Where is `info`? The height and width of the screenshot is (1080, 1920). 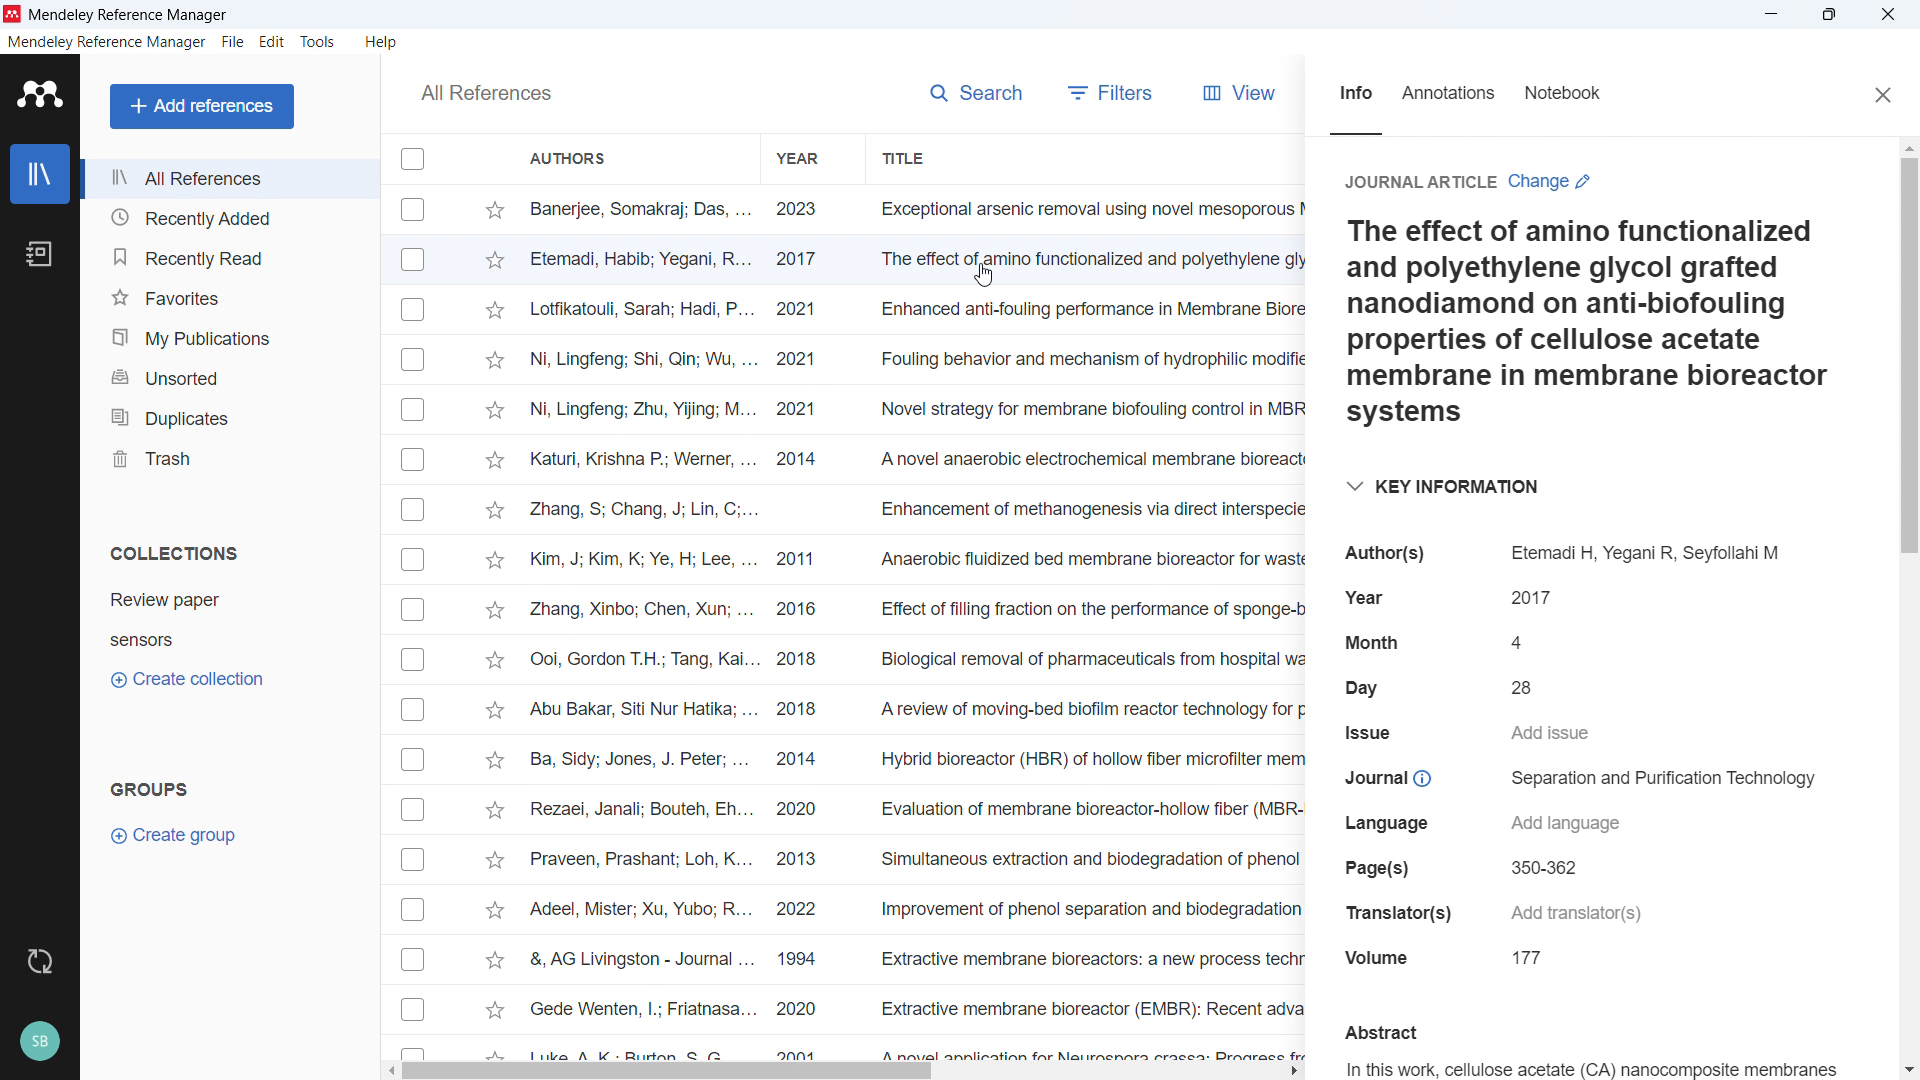 info is located at coordinates (1354, 93).